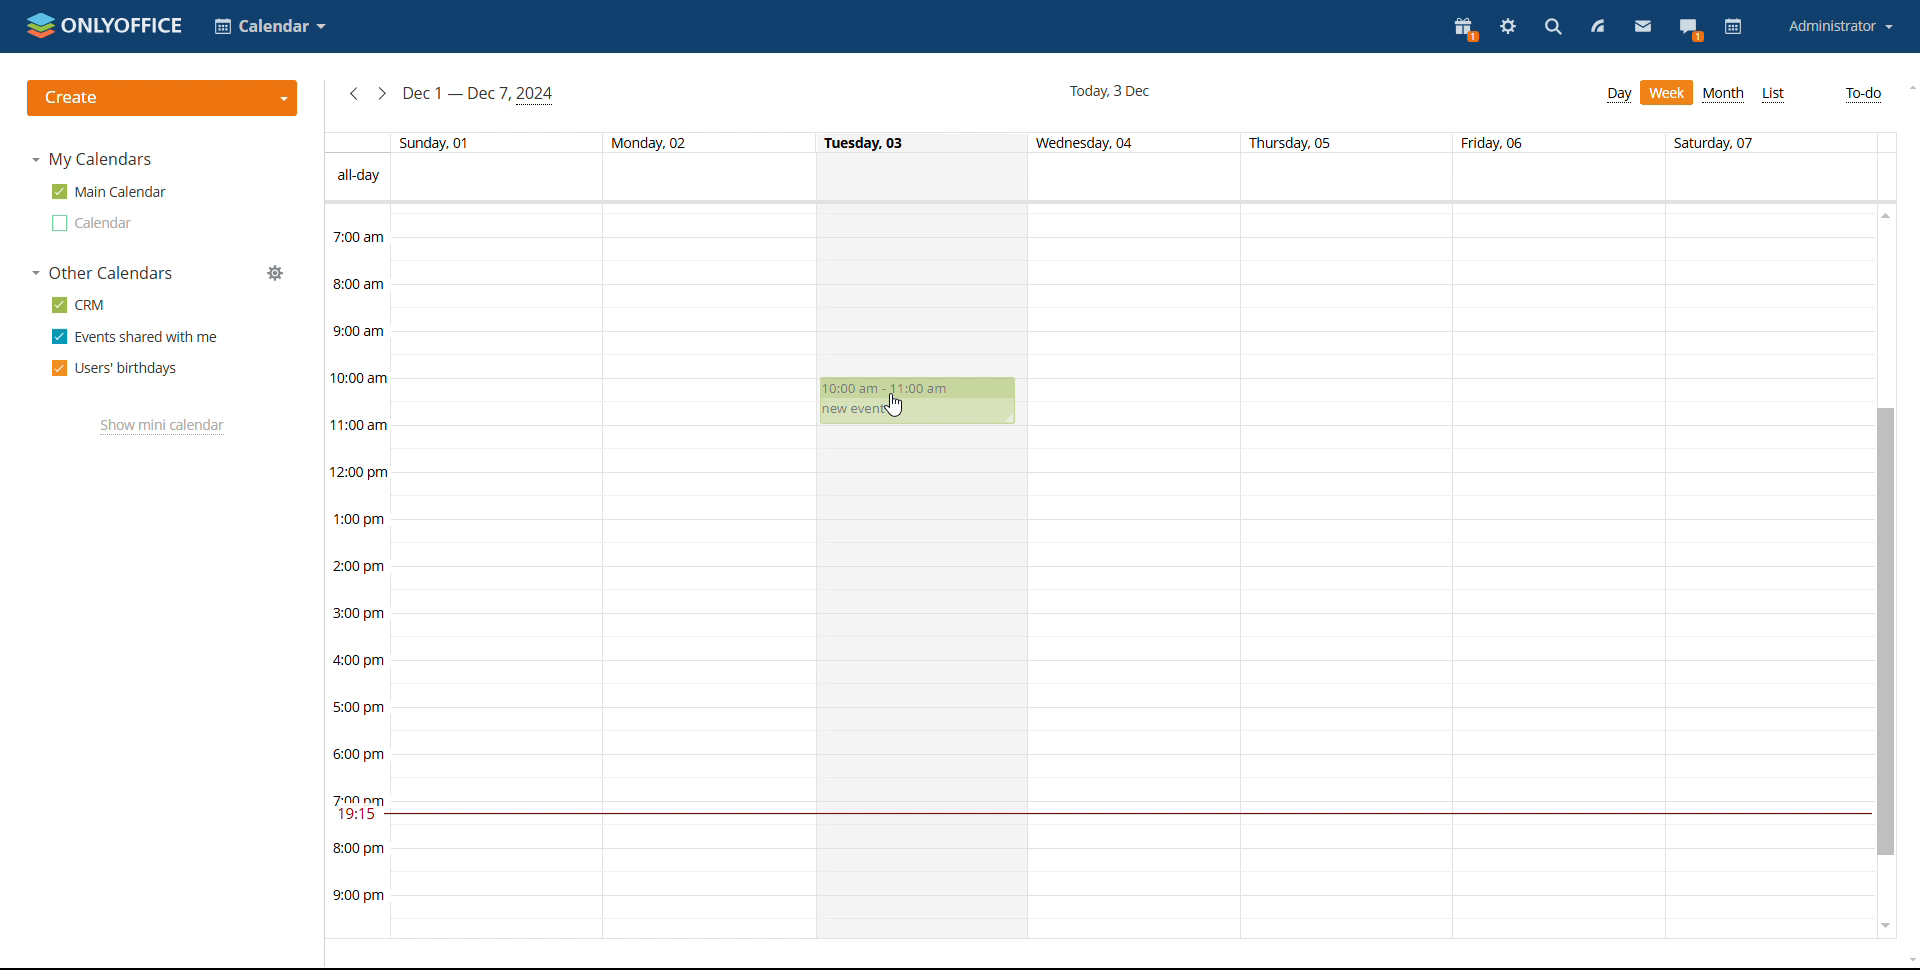  I want to click on 9:00 pm, so click(359, 897).